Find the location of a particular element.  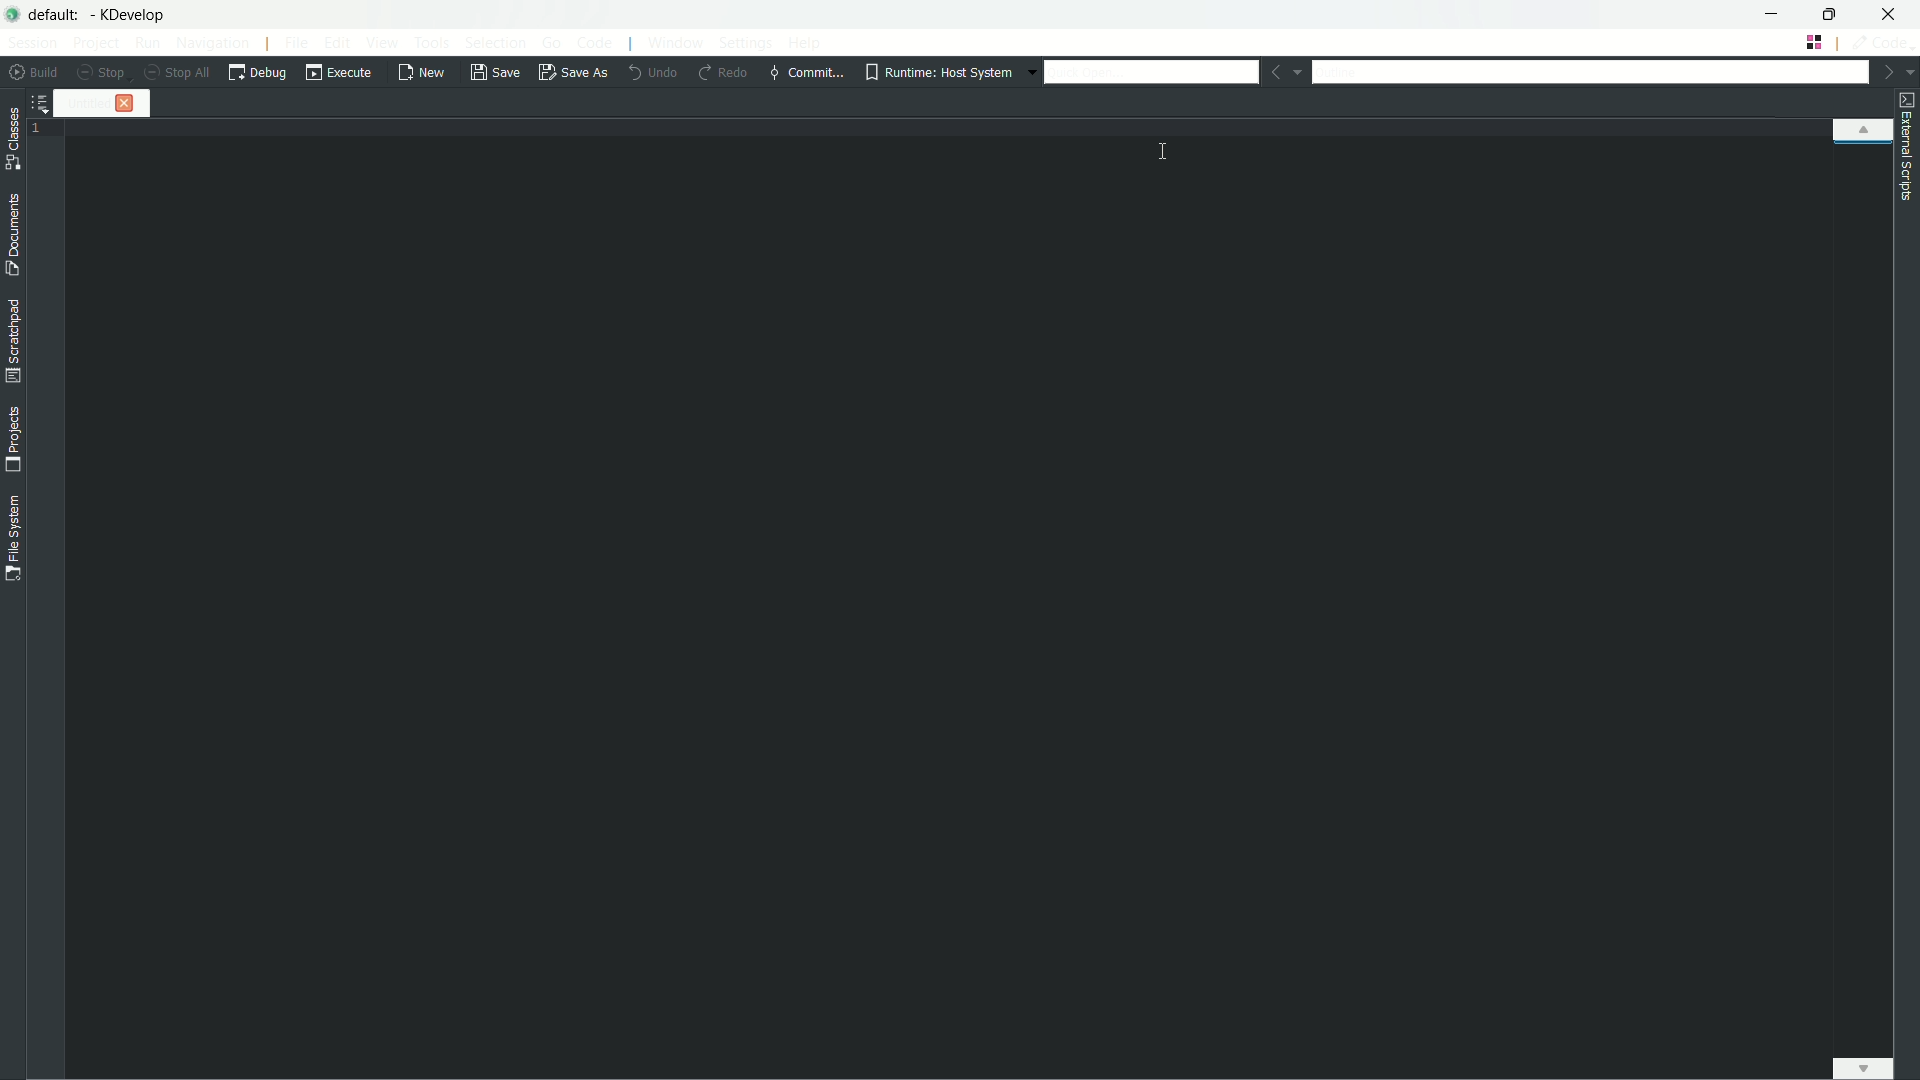

close app is located at coordinates (1889, 14).